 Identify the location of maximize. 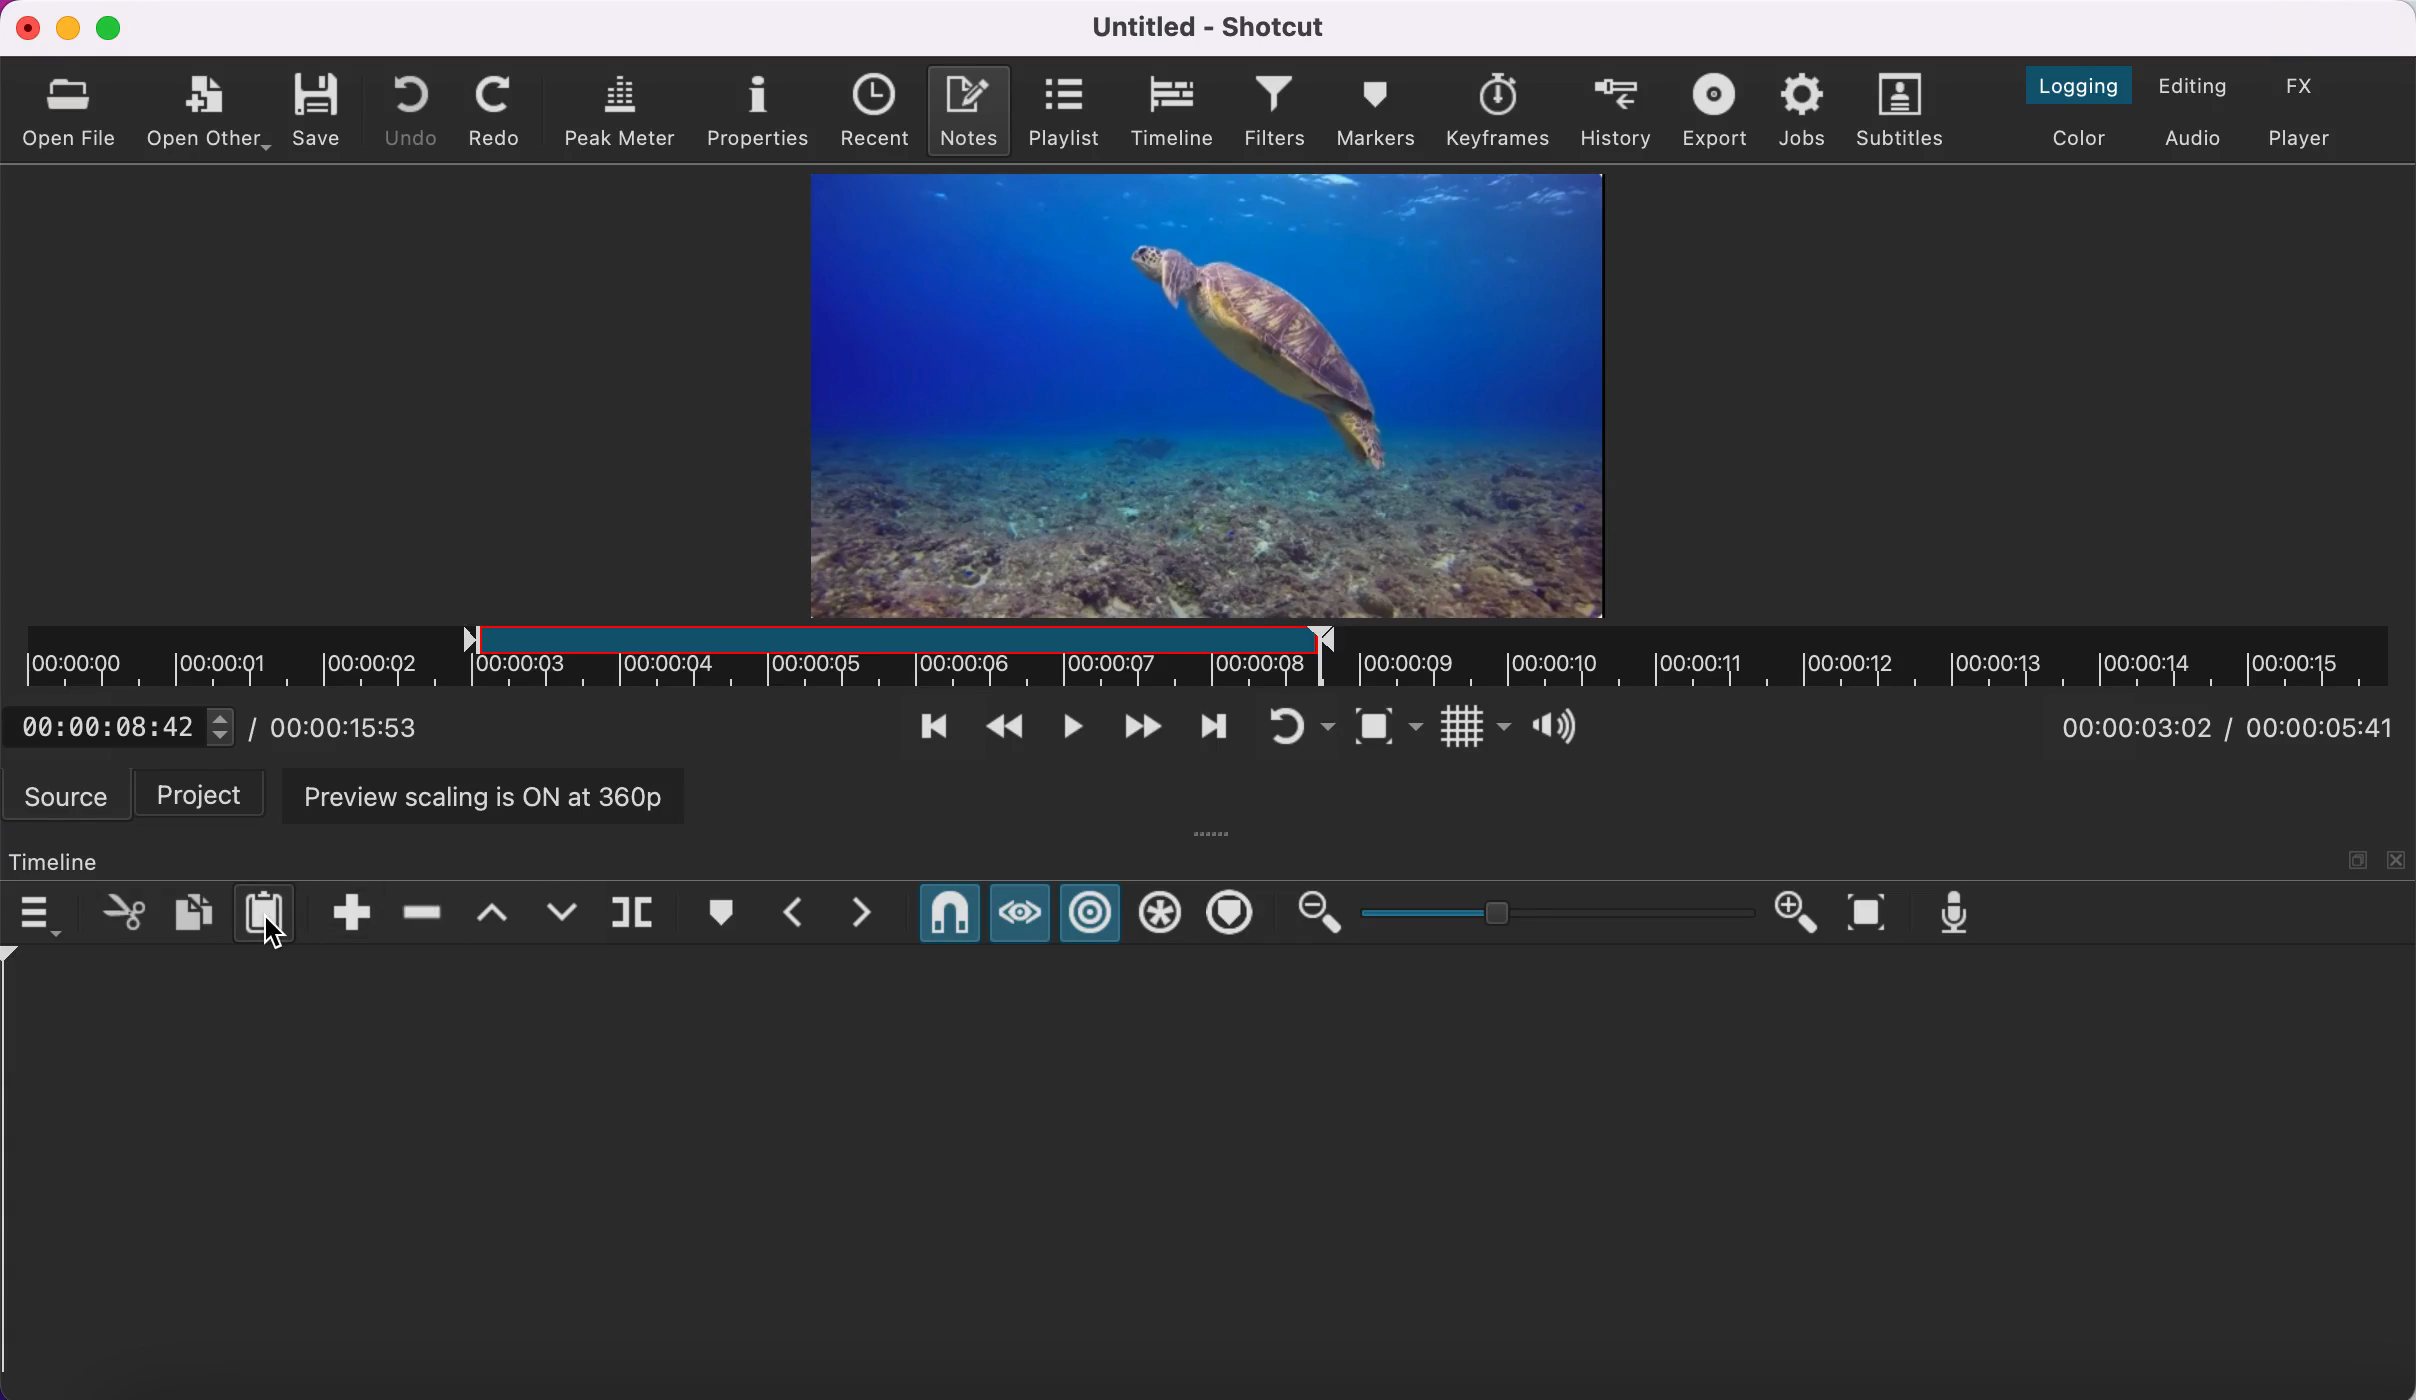
(2358, 858).